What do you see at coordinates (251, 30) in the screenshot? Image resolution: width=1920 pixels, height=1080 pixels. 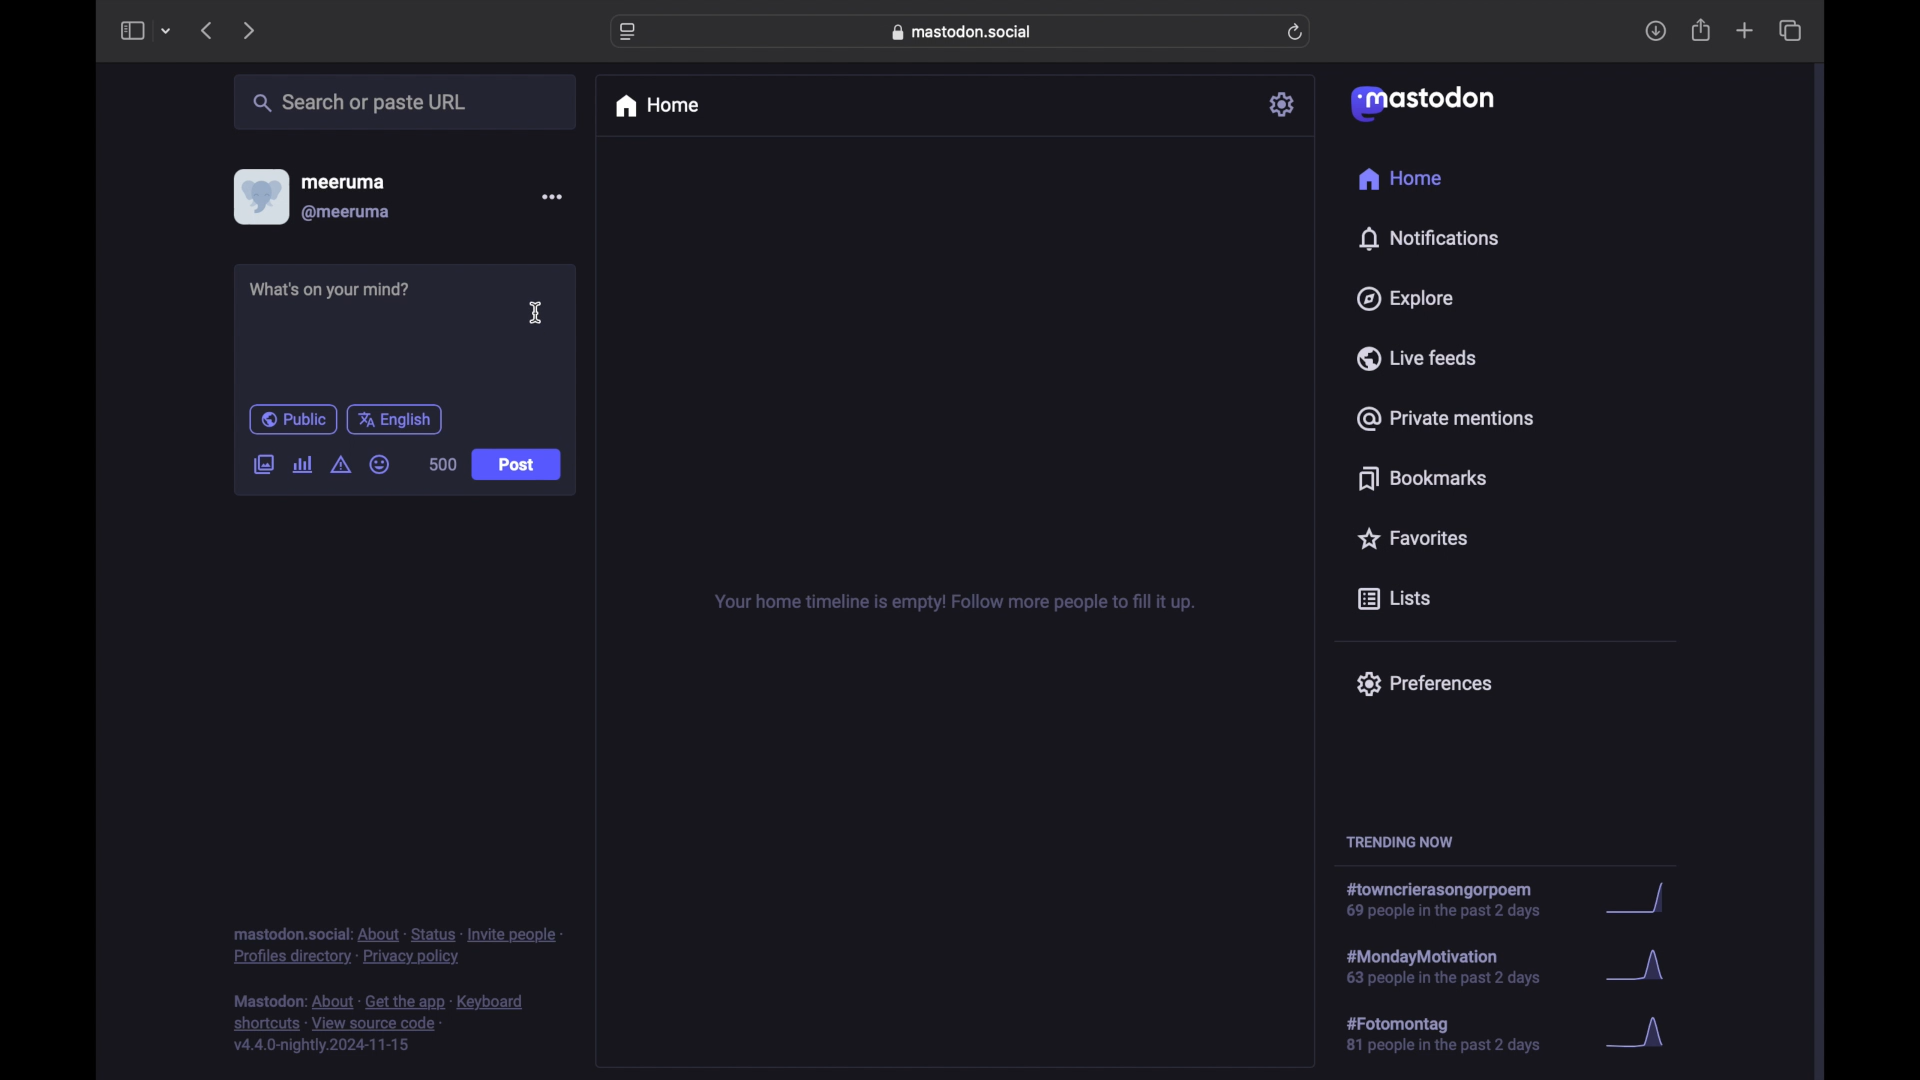 I see `next` at bounding box center [251, 30].